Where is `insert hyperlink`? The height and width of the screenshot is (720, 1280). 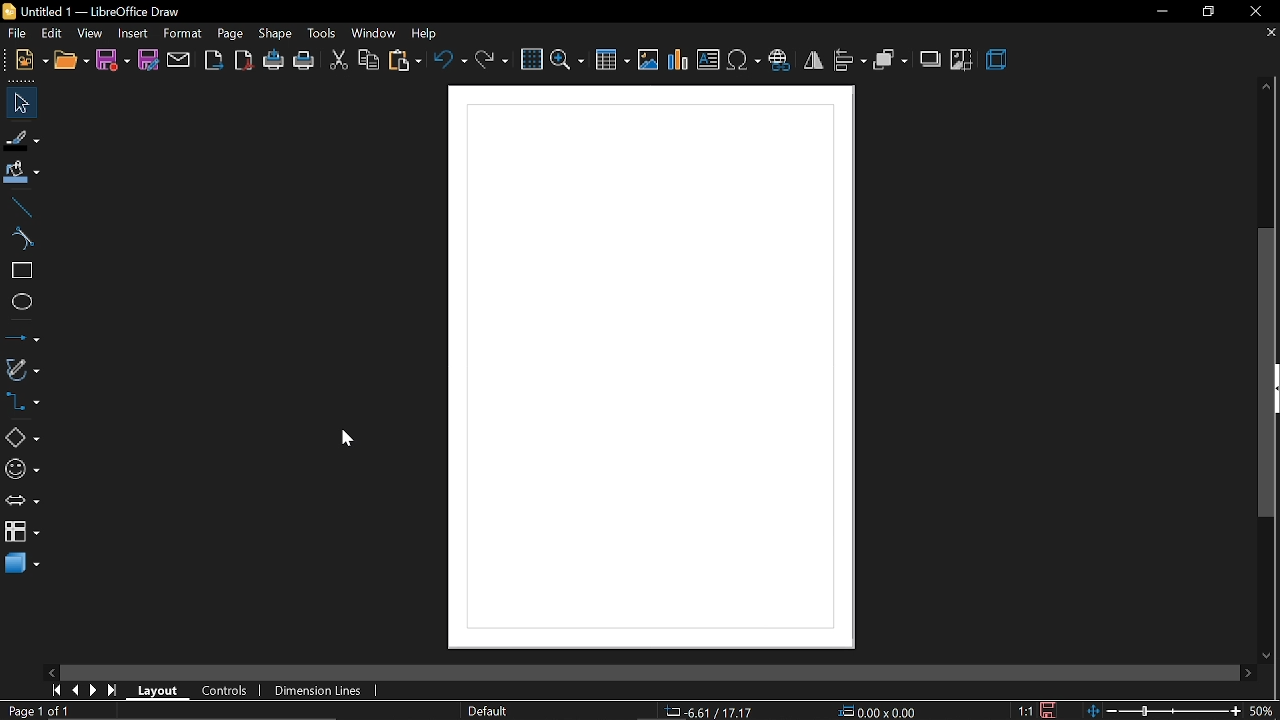
insert hyperlink is located at coordinates (782, 59).